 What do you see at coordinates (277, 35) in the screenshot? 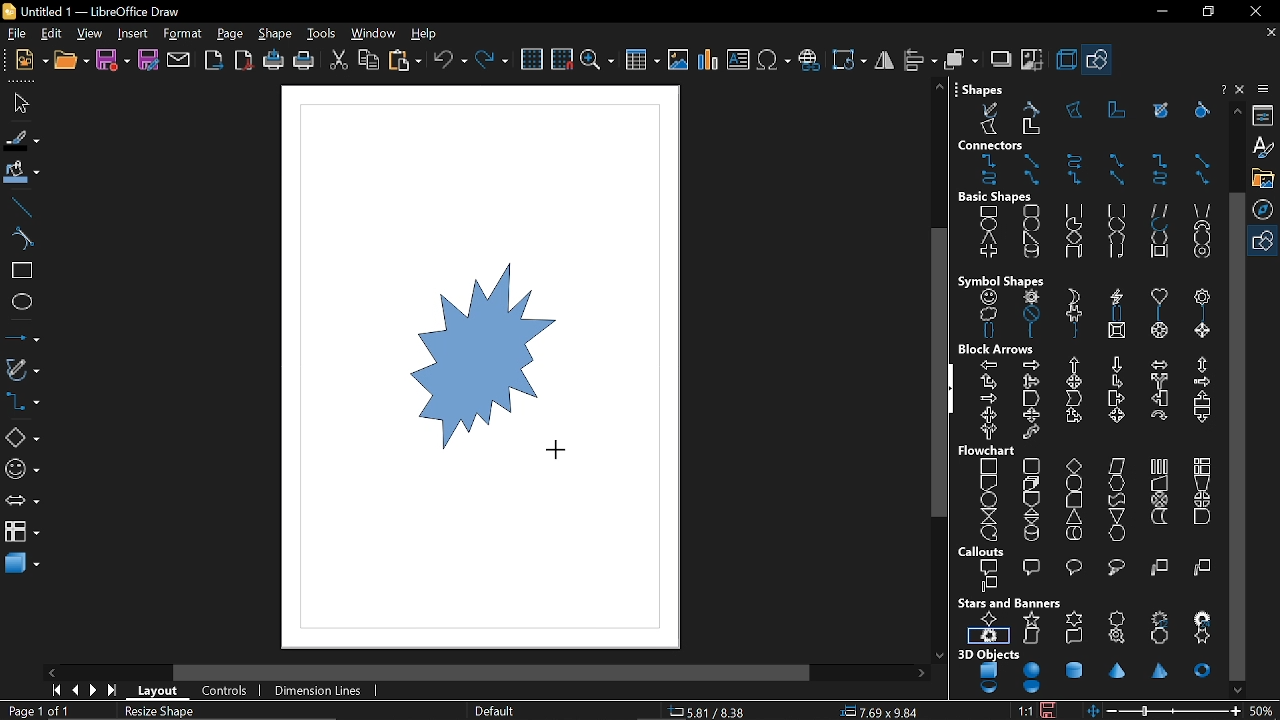
I see `shape` at bounding box center [277, 35].